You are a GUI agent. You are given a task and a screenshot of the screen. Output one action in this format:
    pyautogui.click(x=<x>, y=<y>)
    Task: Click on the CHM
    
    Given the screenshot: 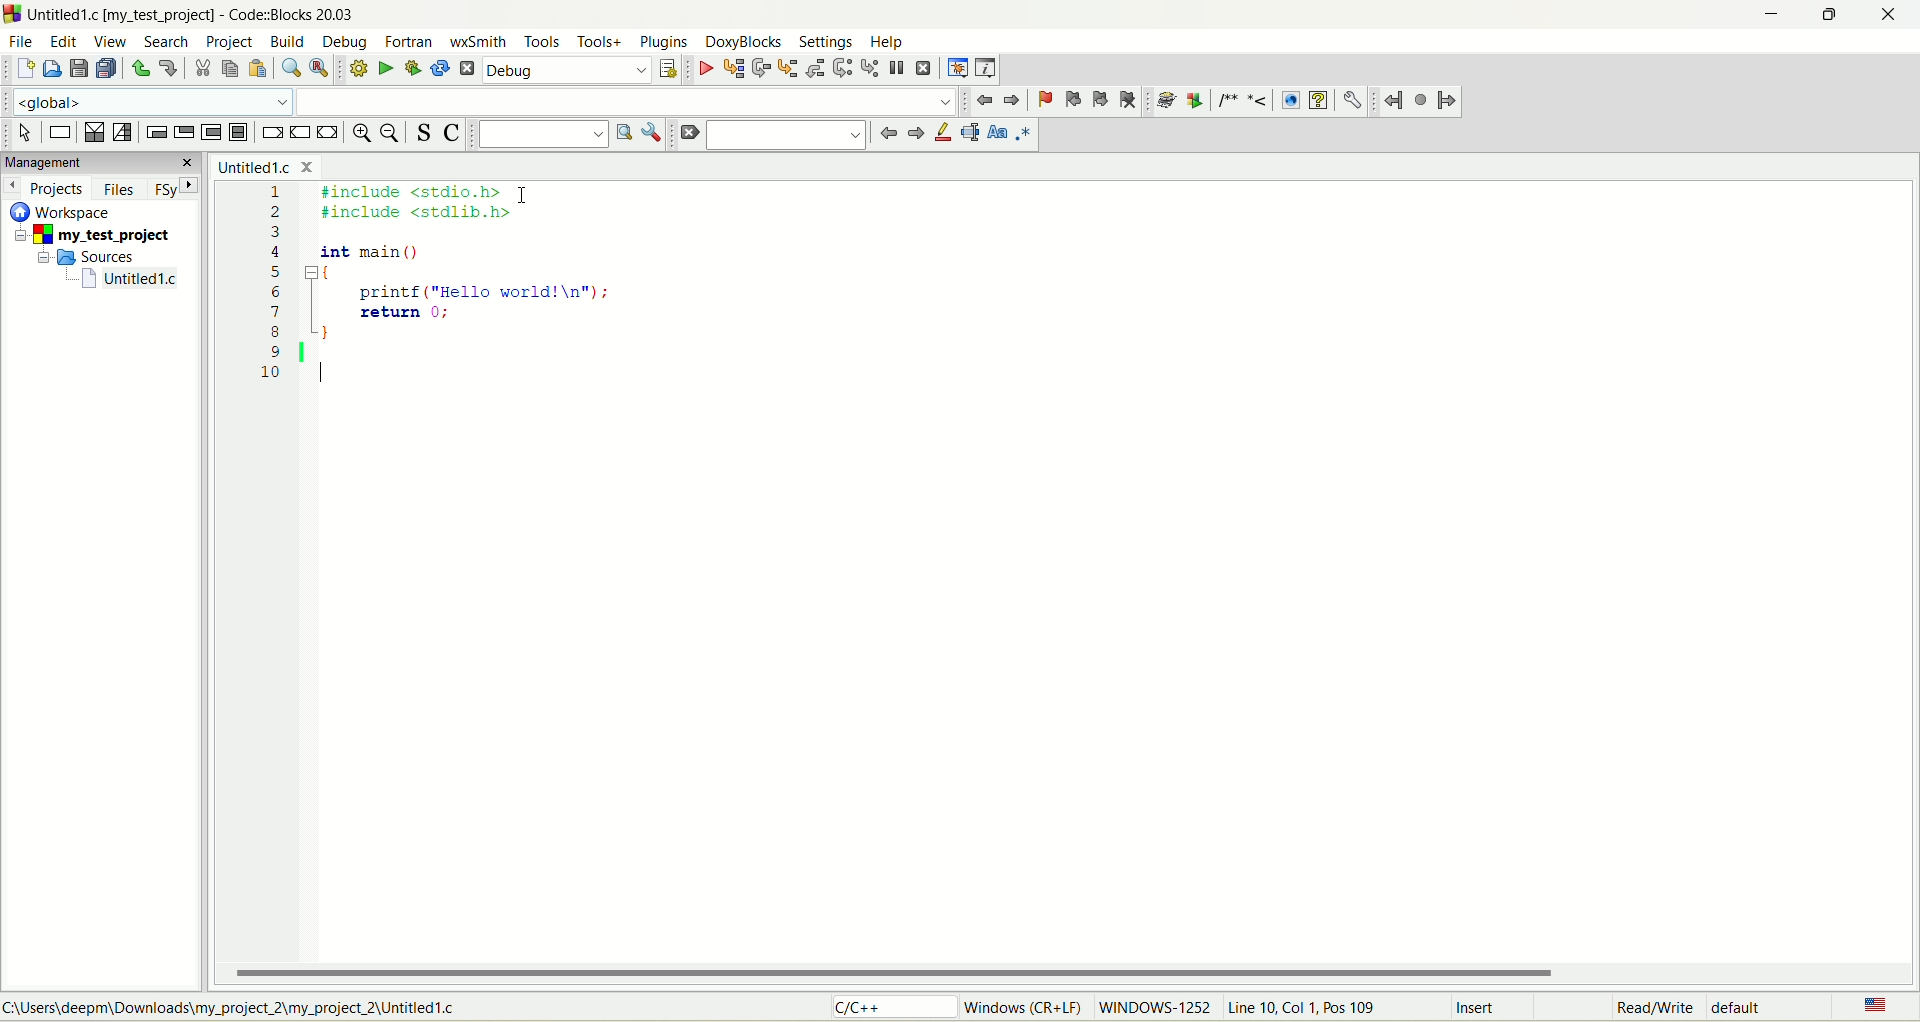 What is the action you would take?
    pyautogui.click(x=1318, y=101)
    